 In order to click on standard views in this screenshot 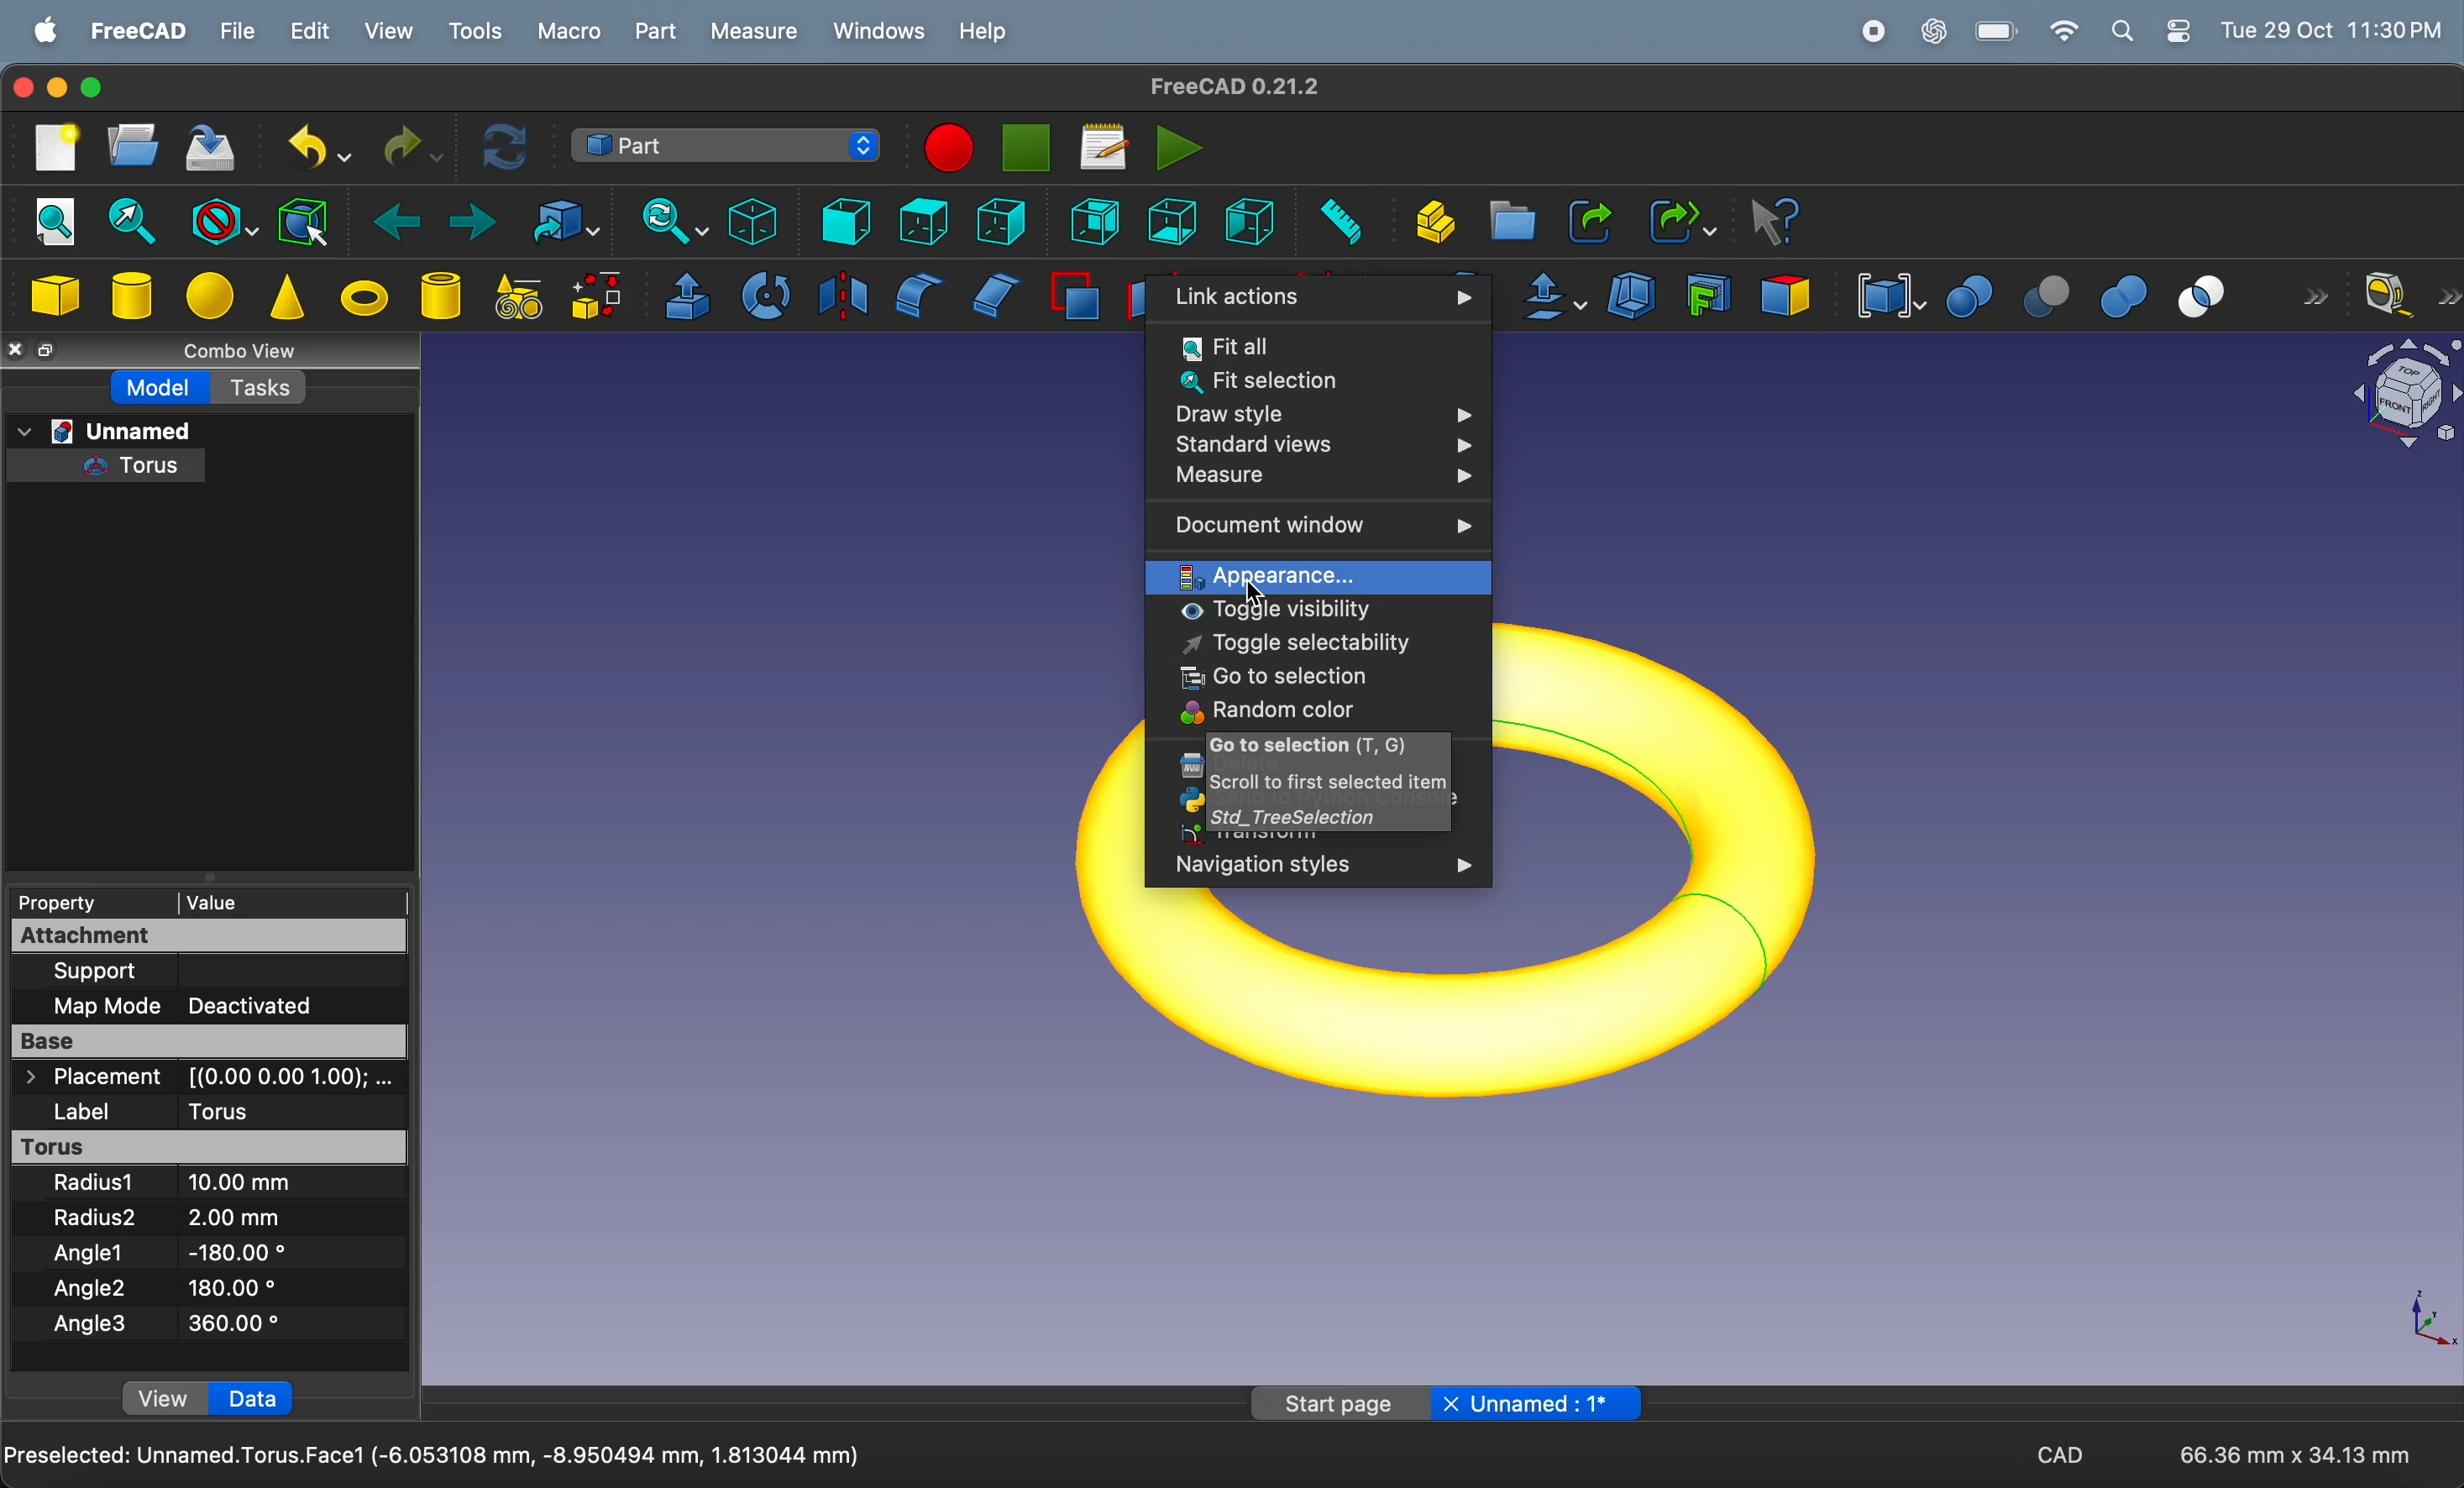, I will do `click(1317, 445)`.